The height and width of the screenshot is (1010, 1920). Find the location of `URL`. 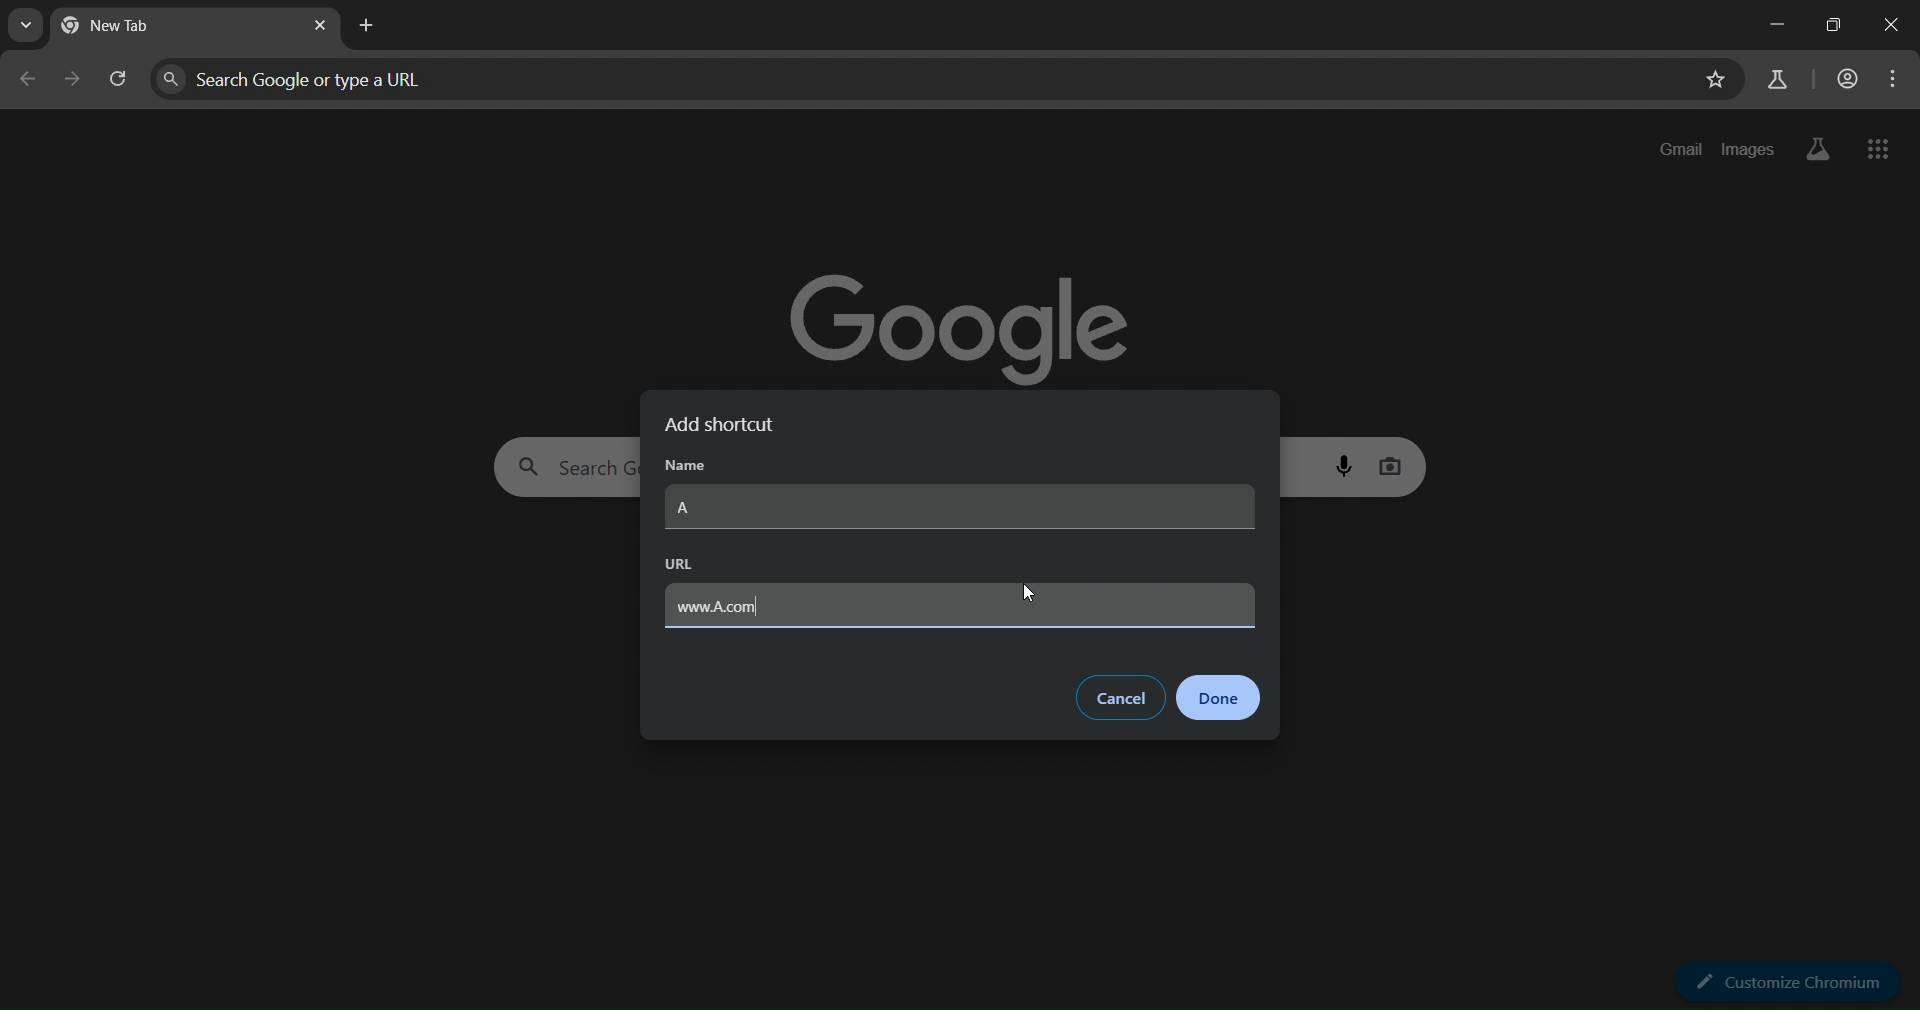

URL is located at coordinates (679, 561).